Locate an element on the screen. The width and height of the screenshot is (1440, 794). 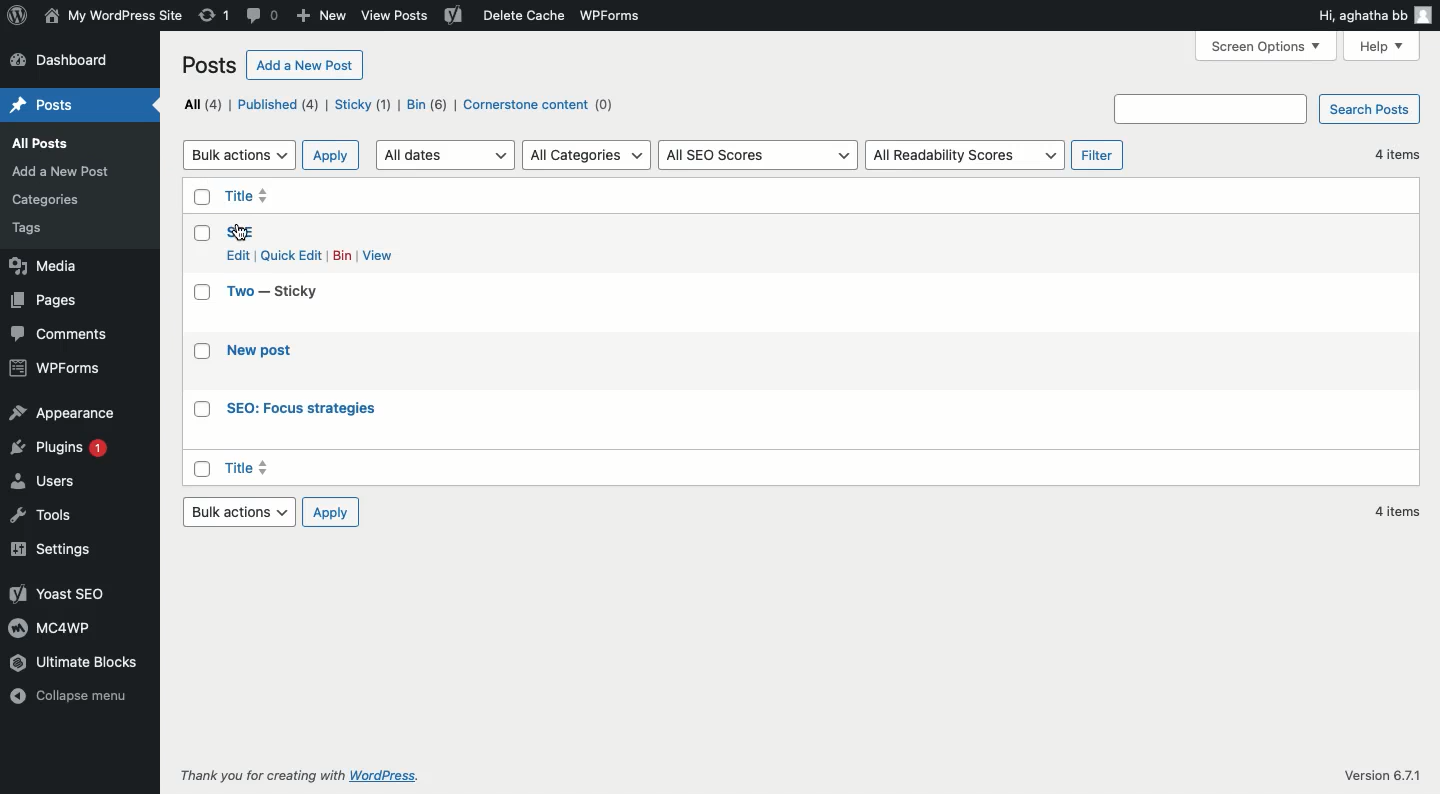
All SEO scores is located at coordinates (759, 156).